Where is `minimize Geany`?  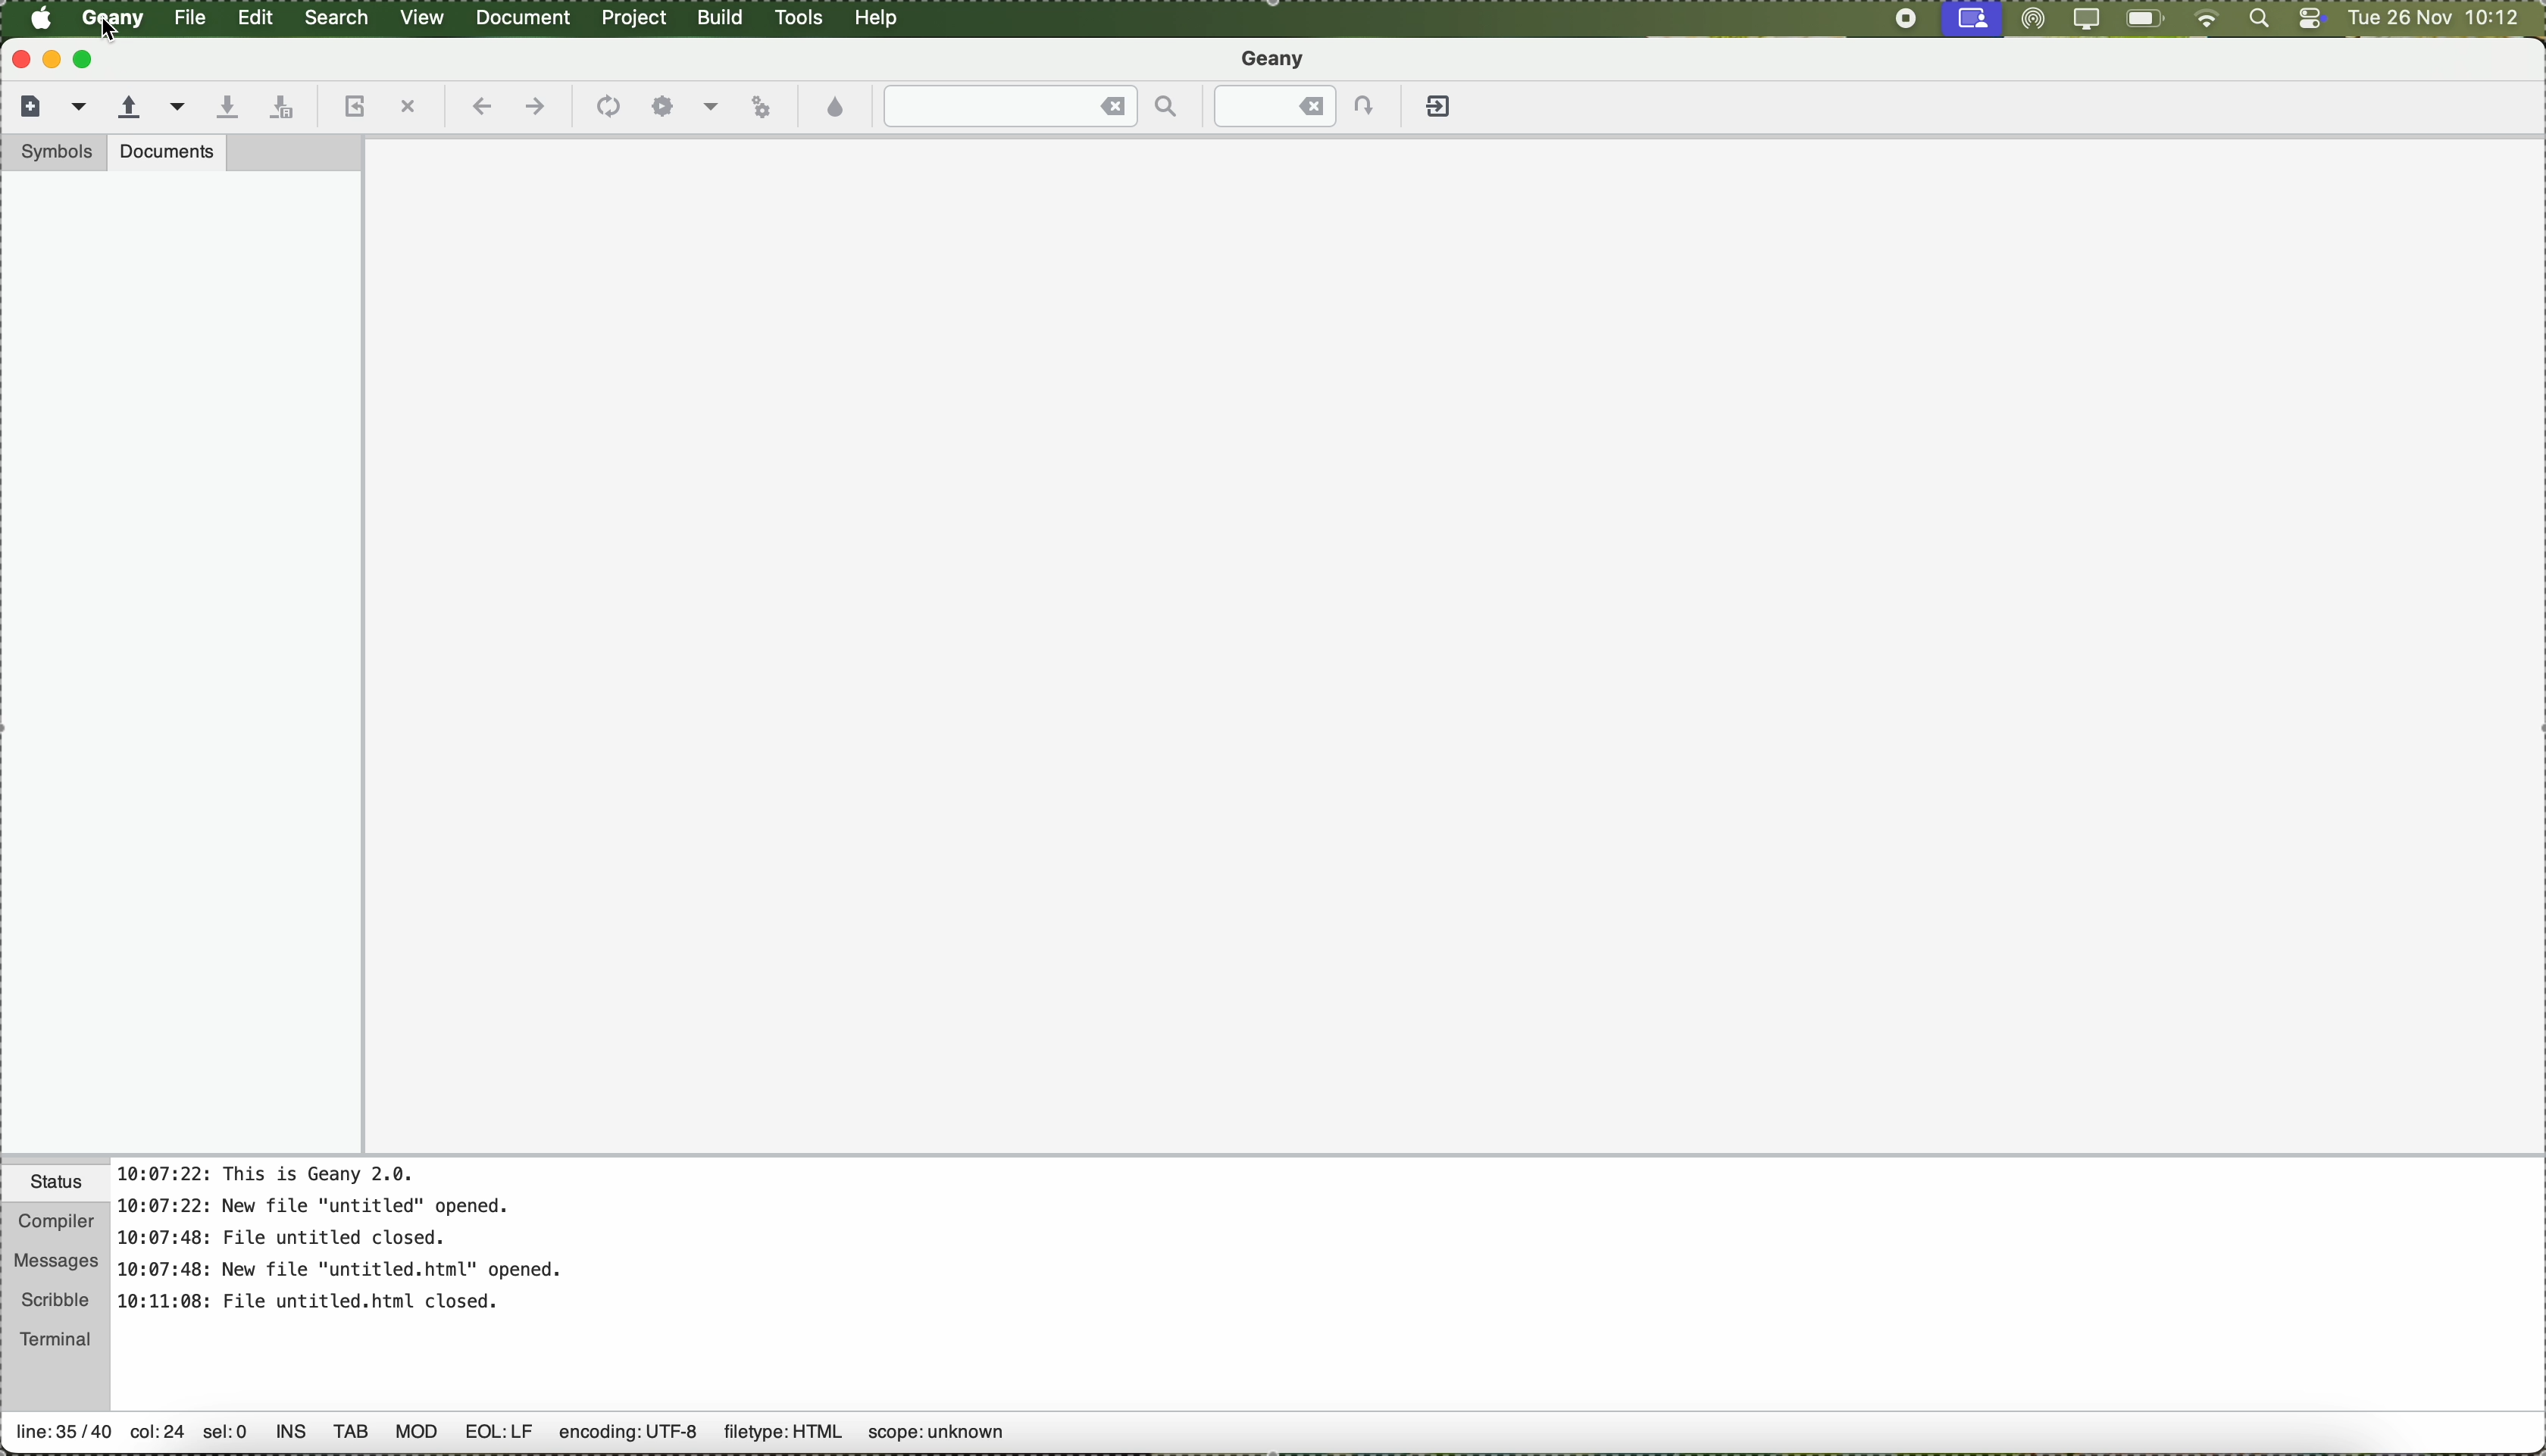 minimize Geany is located at coordinates (53, 62).